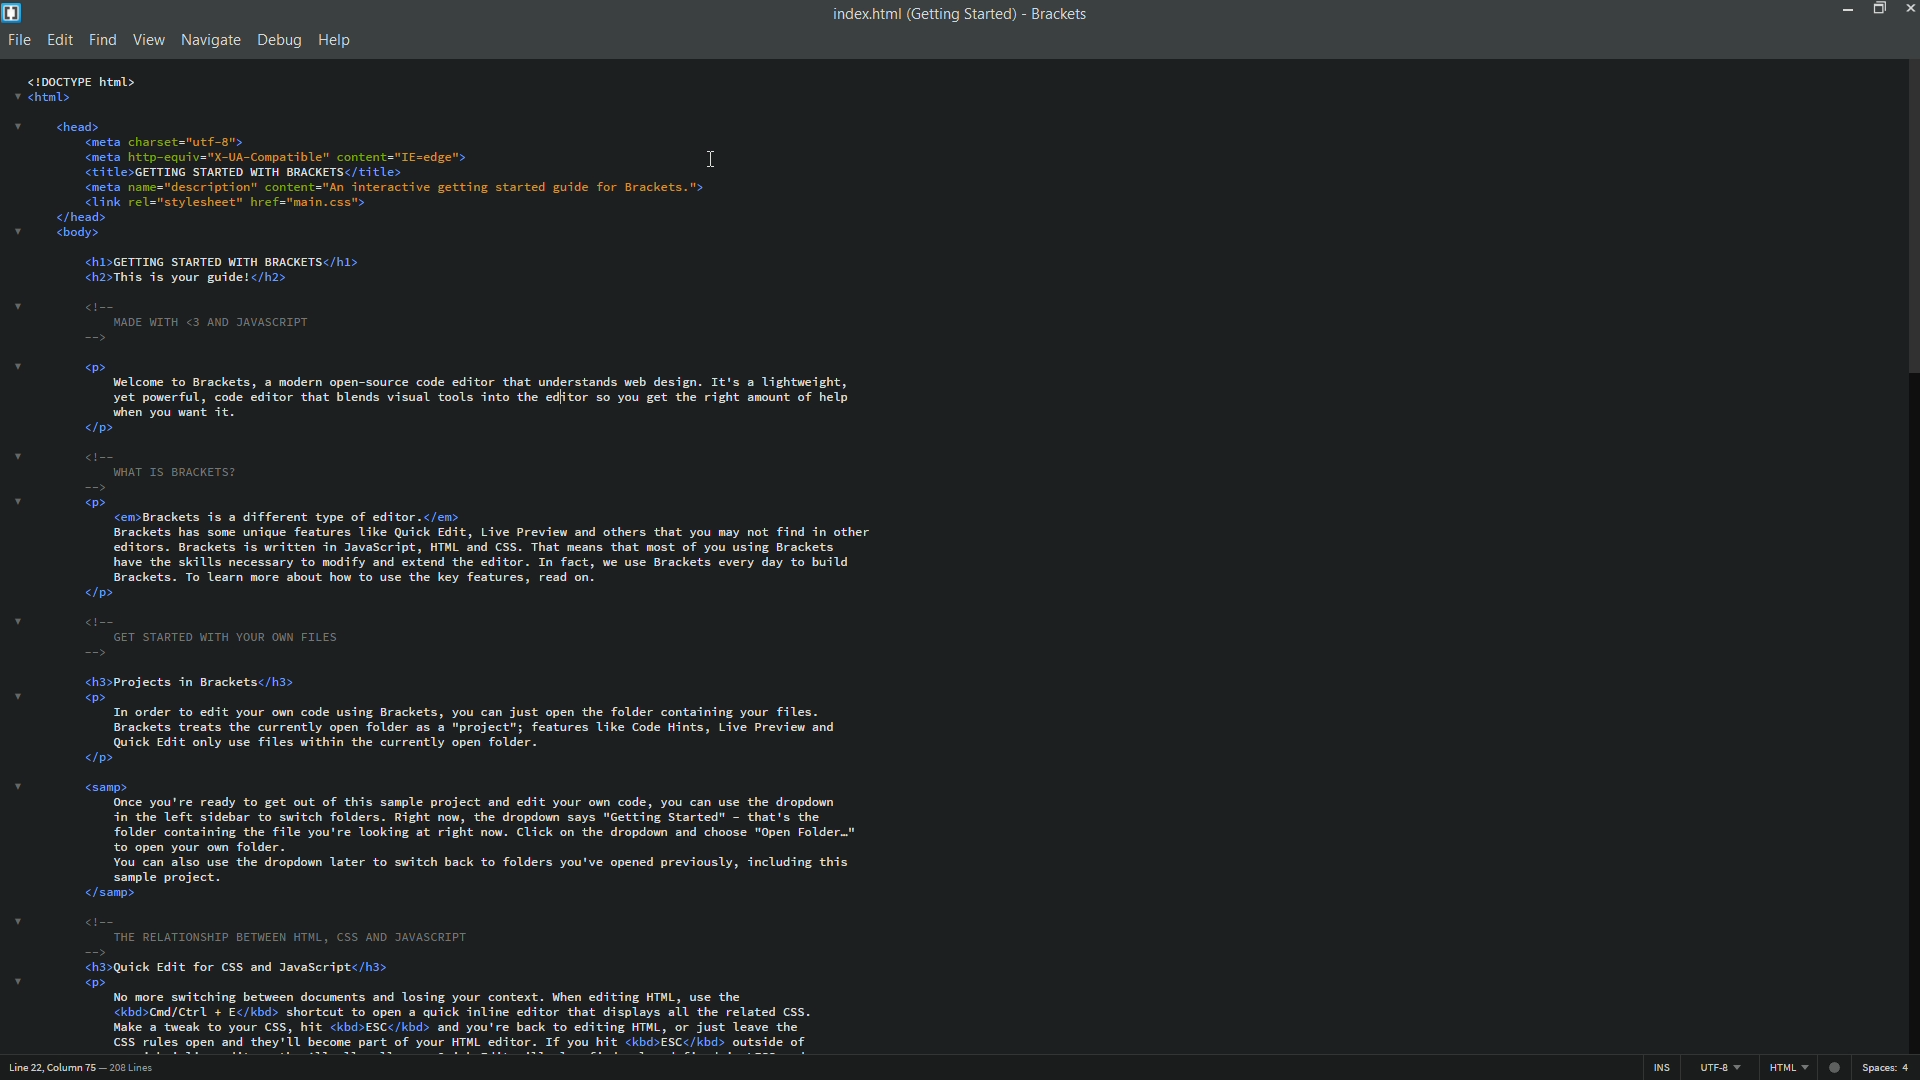  What do you see at coordinates (333, 42) in the screenshot?
I see `help` at bounding box center [333, 42].